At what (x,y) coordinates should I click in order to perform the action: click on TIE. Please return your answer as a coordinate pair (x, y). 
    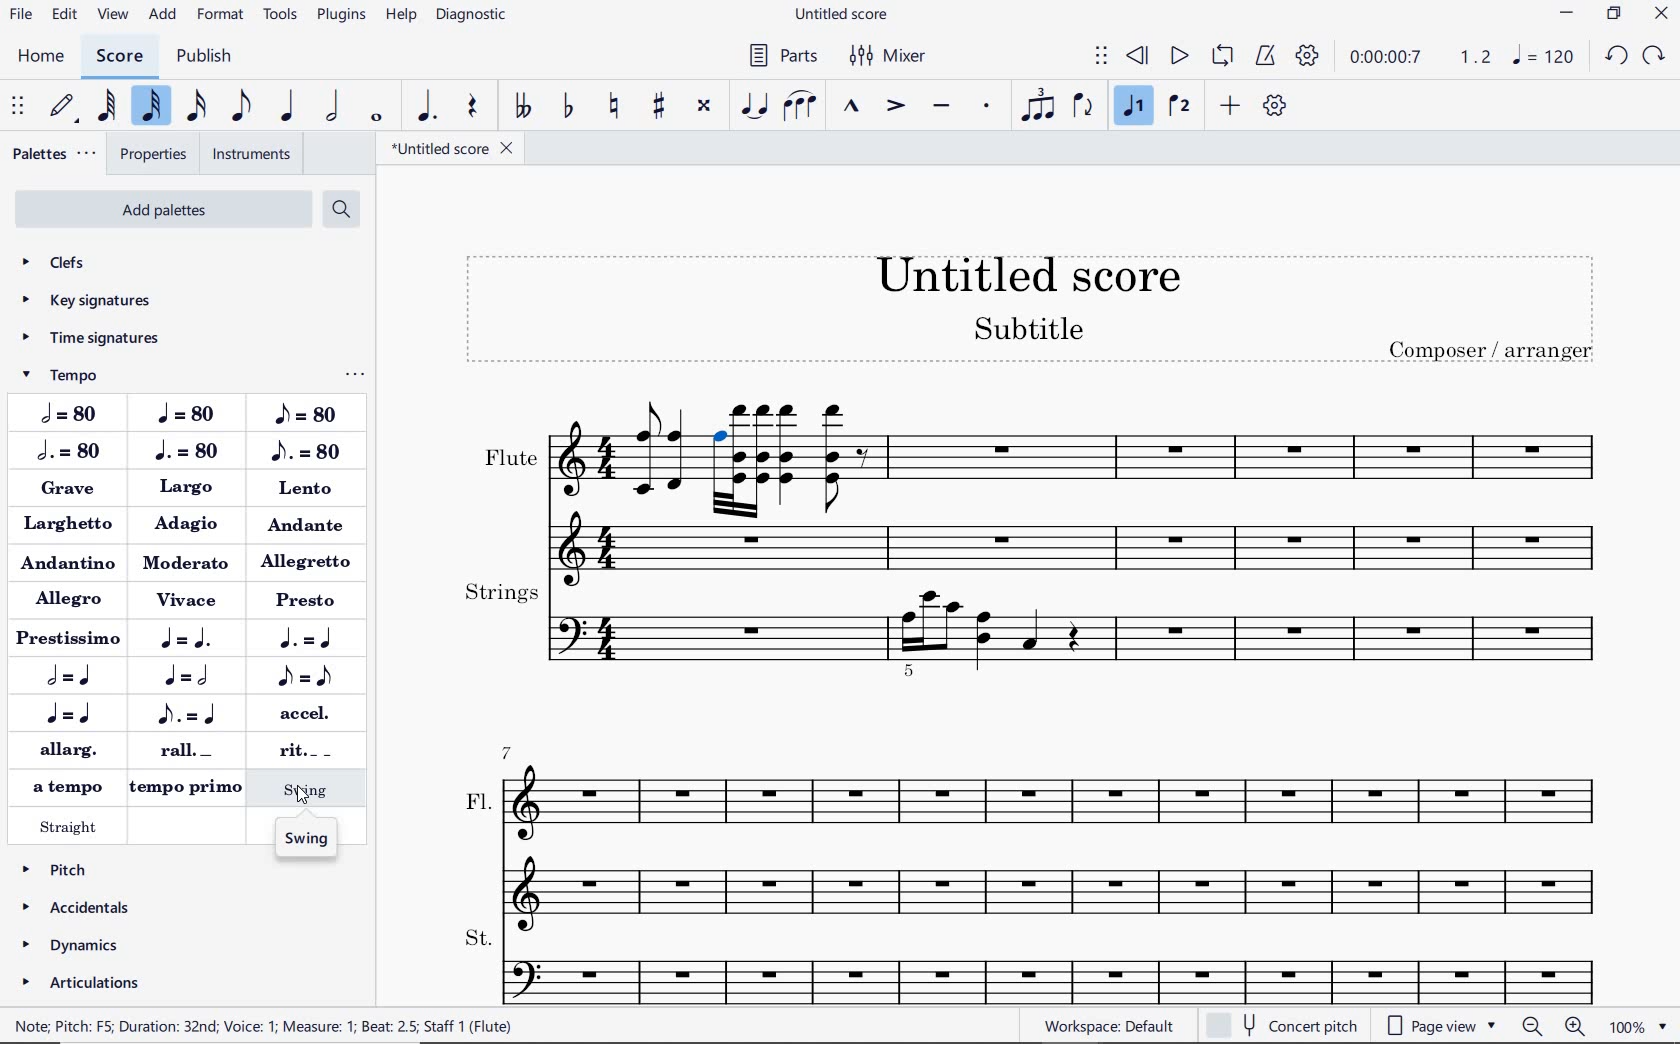
    Looking at the image, I should click on (756, 107).